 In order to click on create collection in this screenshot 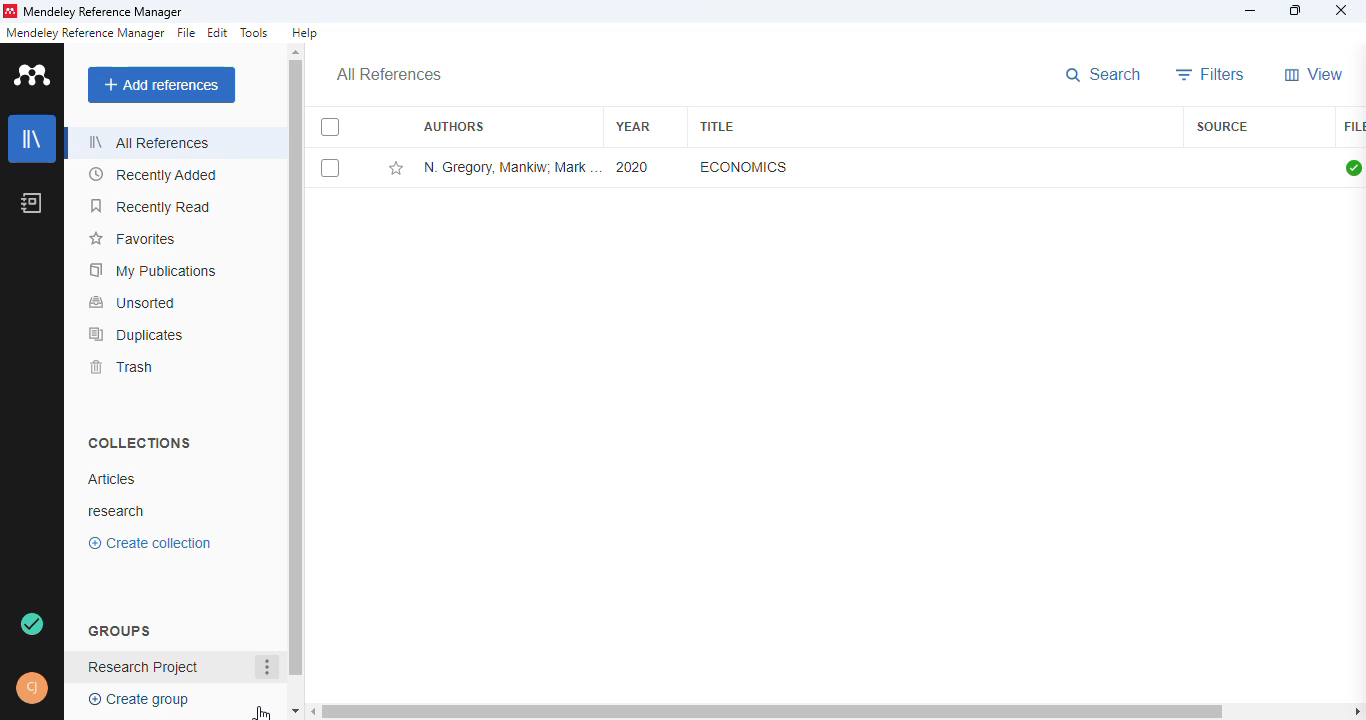, I will do `click(151, 543)`.